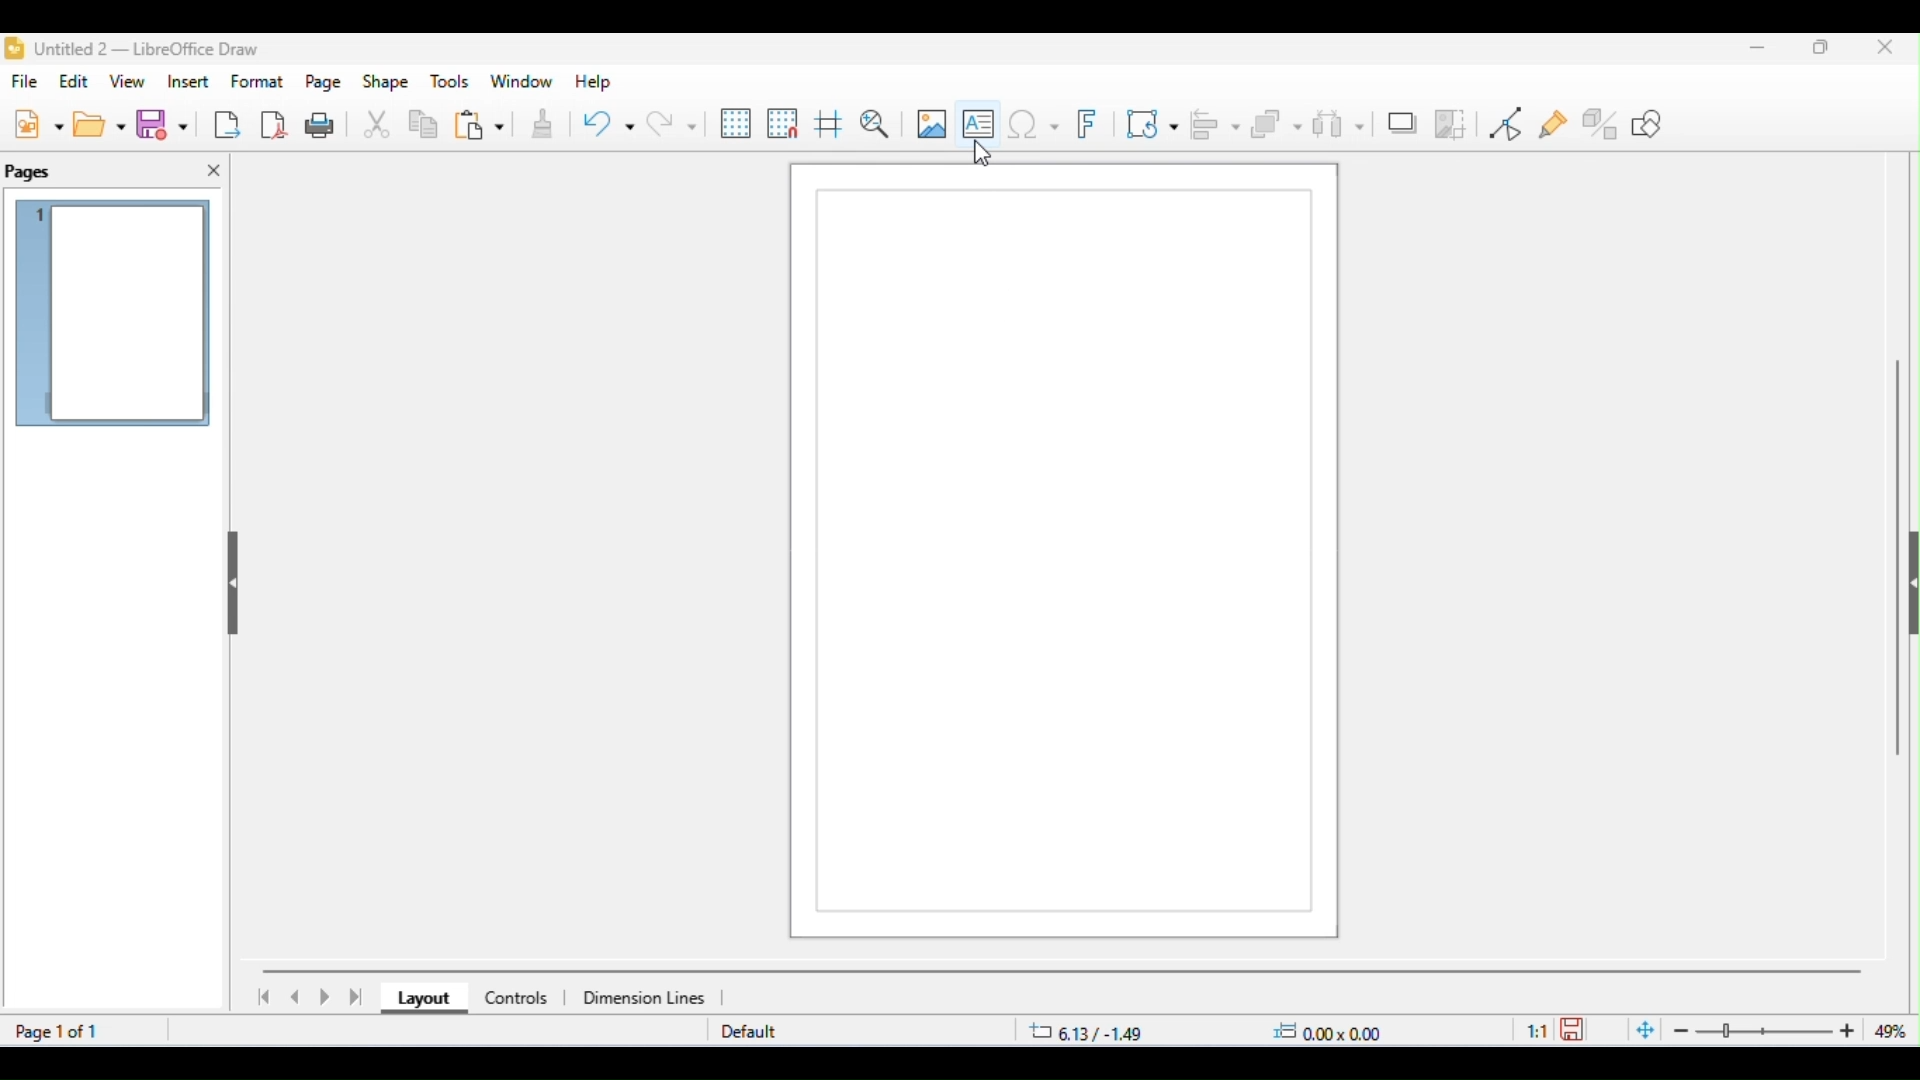  What do you see at coordinates (325, 83) in the screenshot?
I see `page` at bounding box center [325, 83].